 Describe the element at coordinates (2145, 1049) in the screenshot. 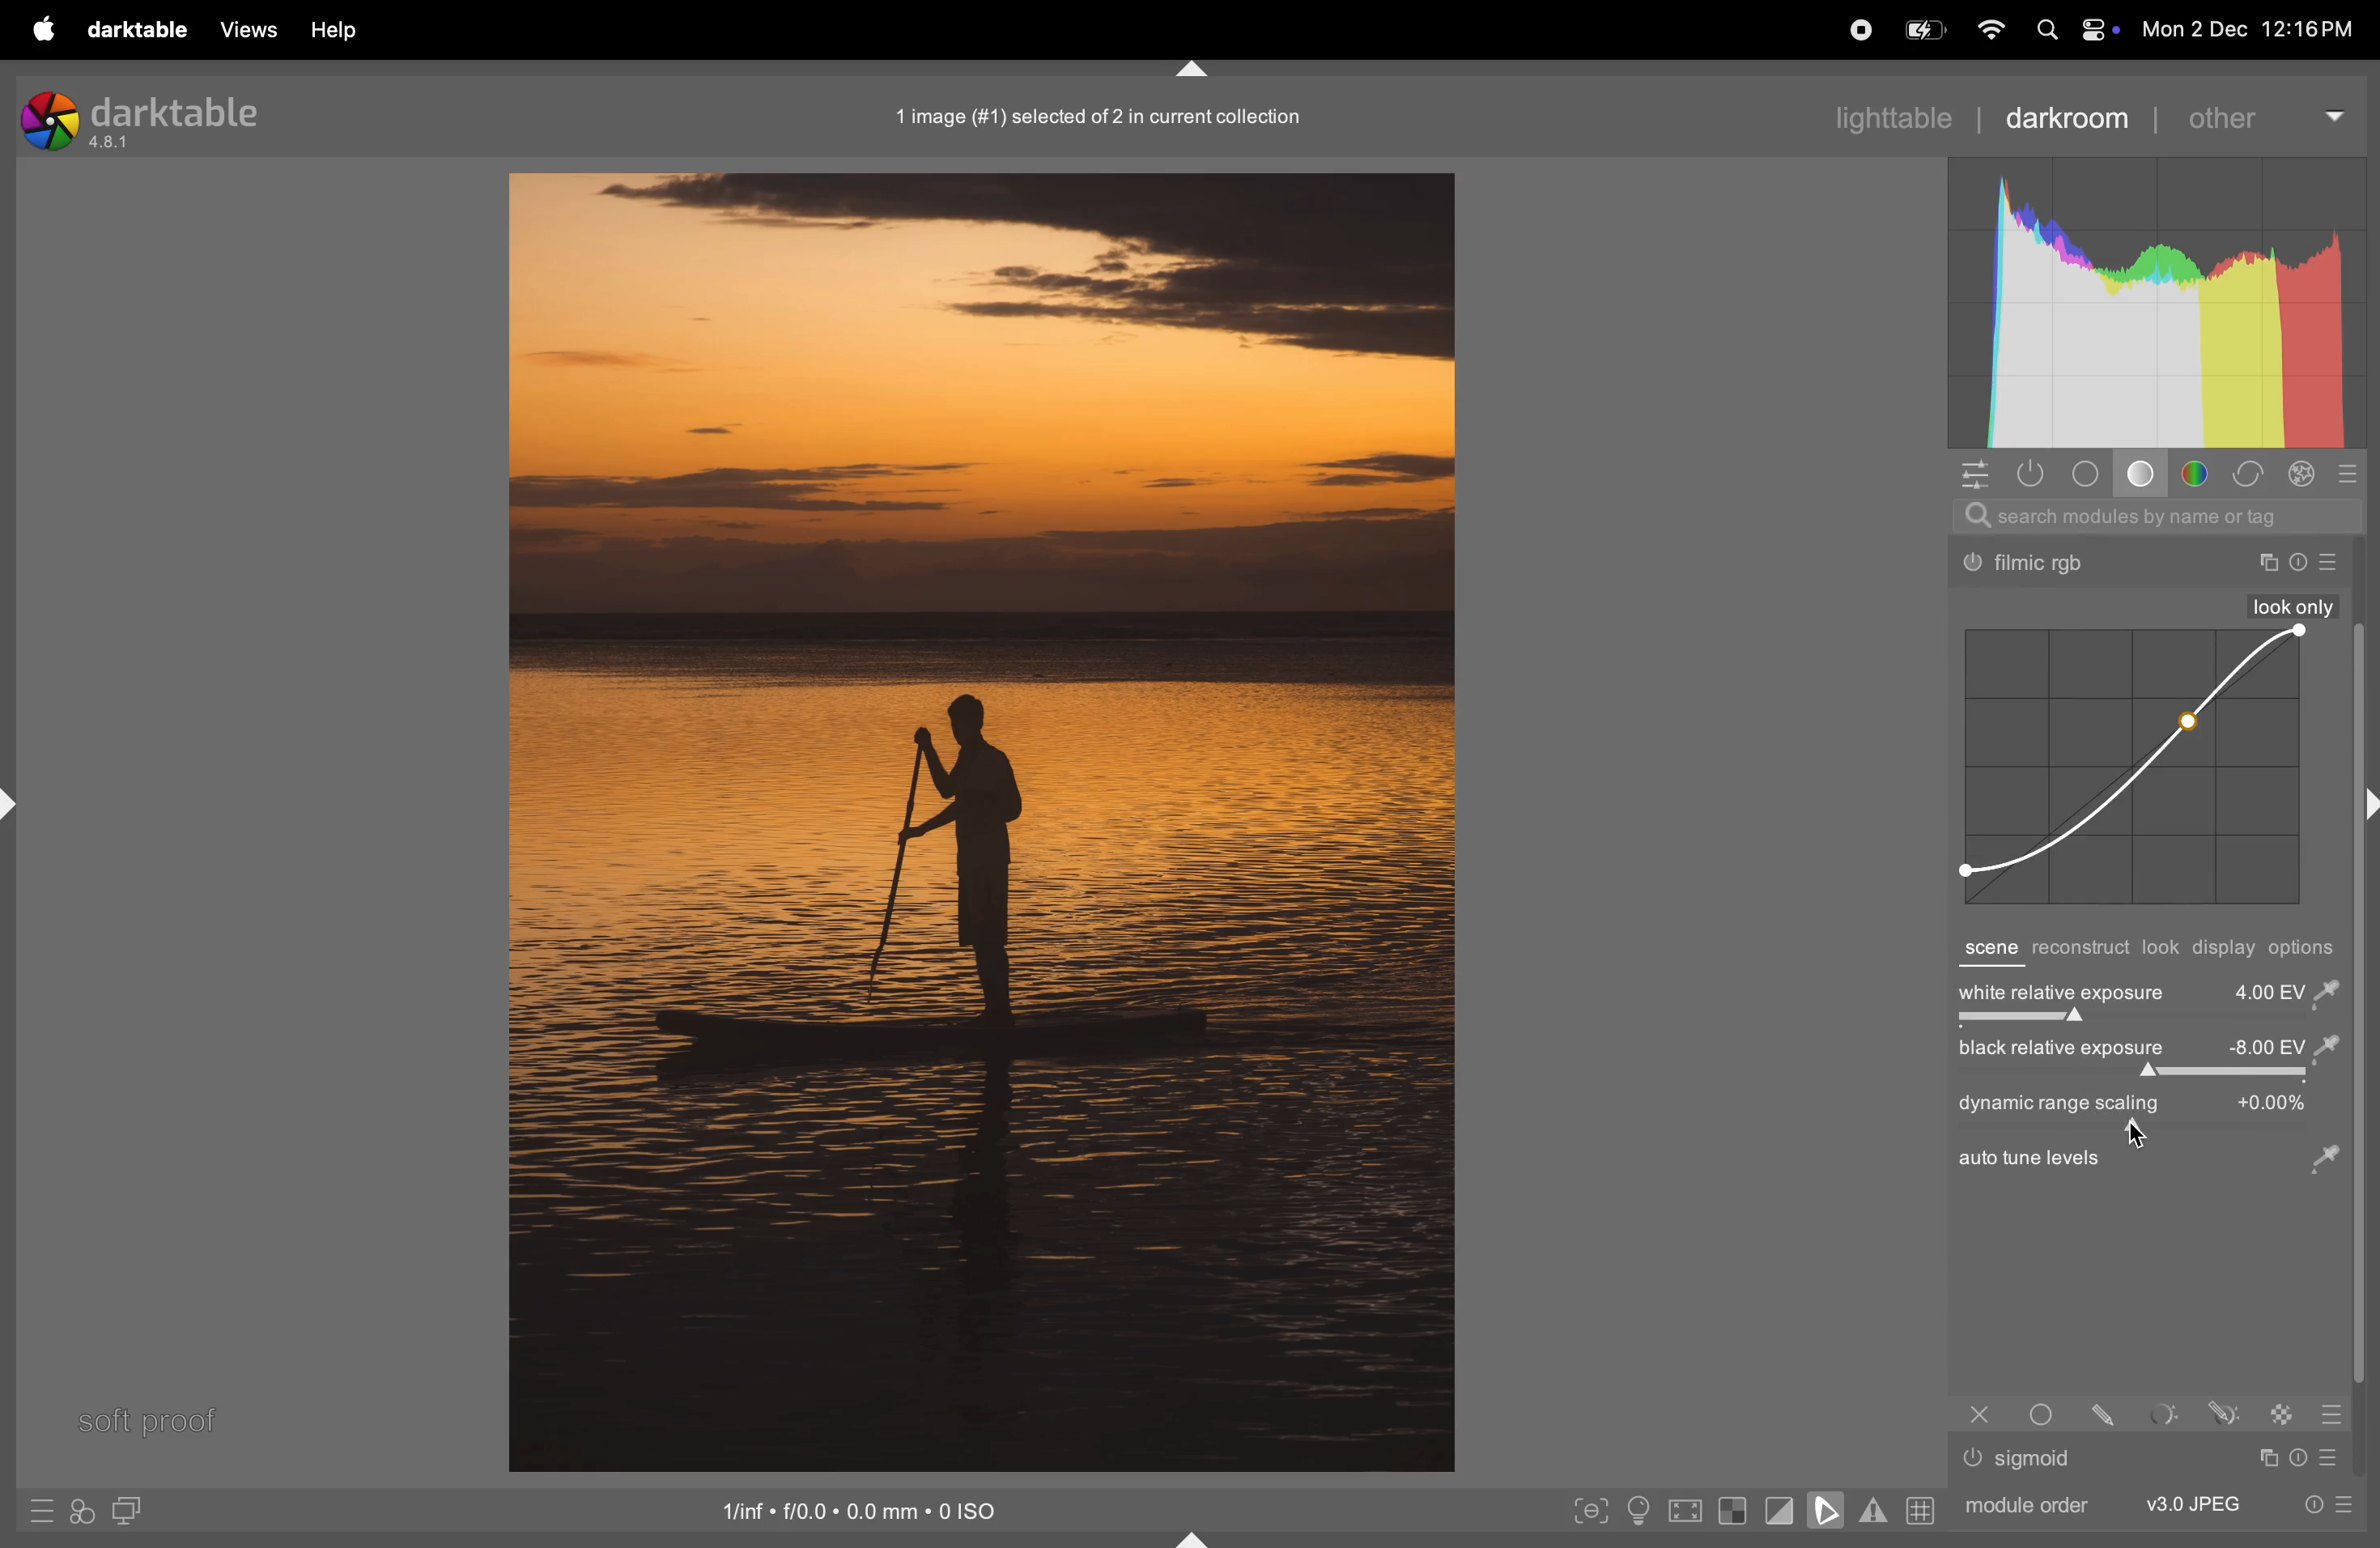

I see `black exposure` at that location.